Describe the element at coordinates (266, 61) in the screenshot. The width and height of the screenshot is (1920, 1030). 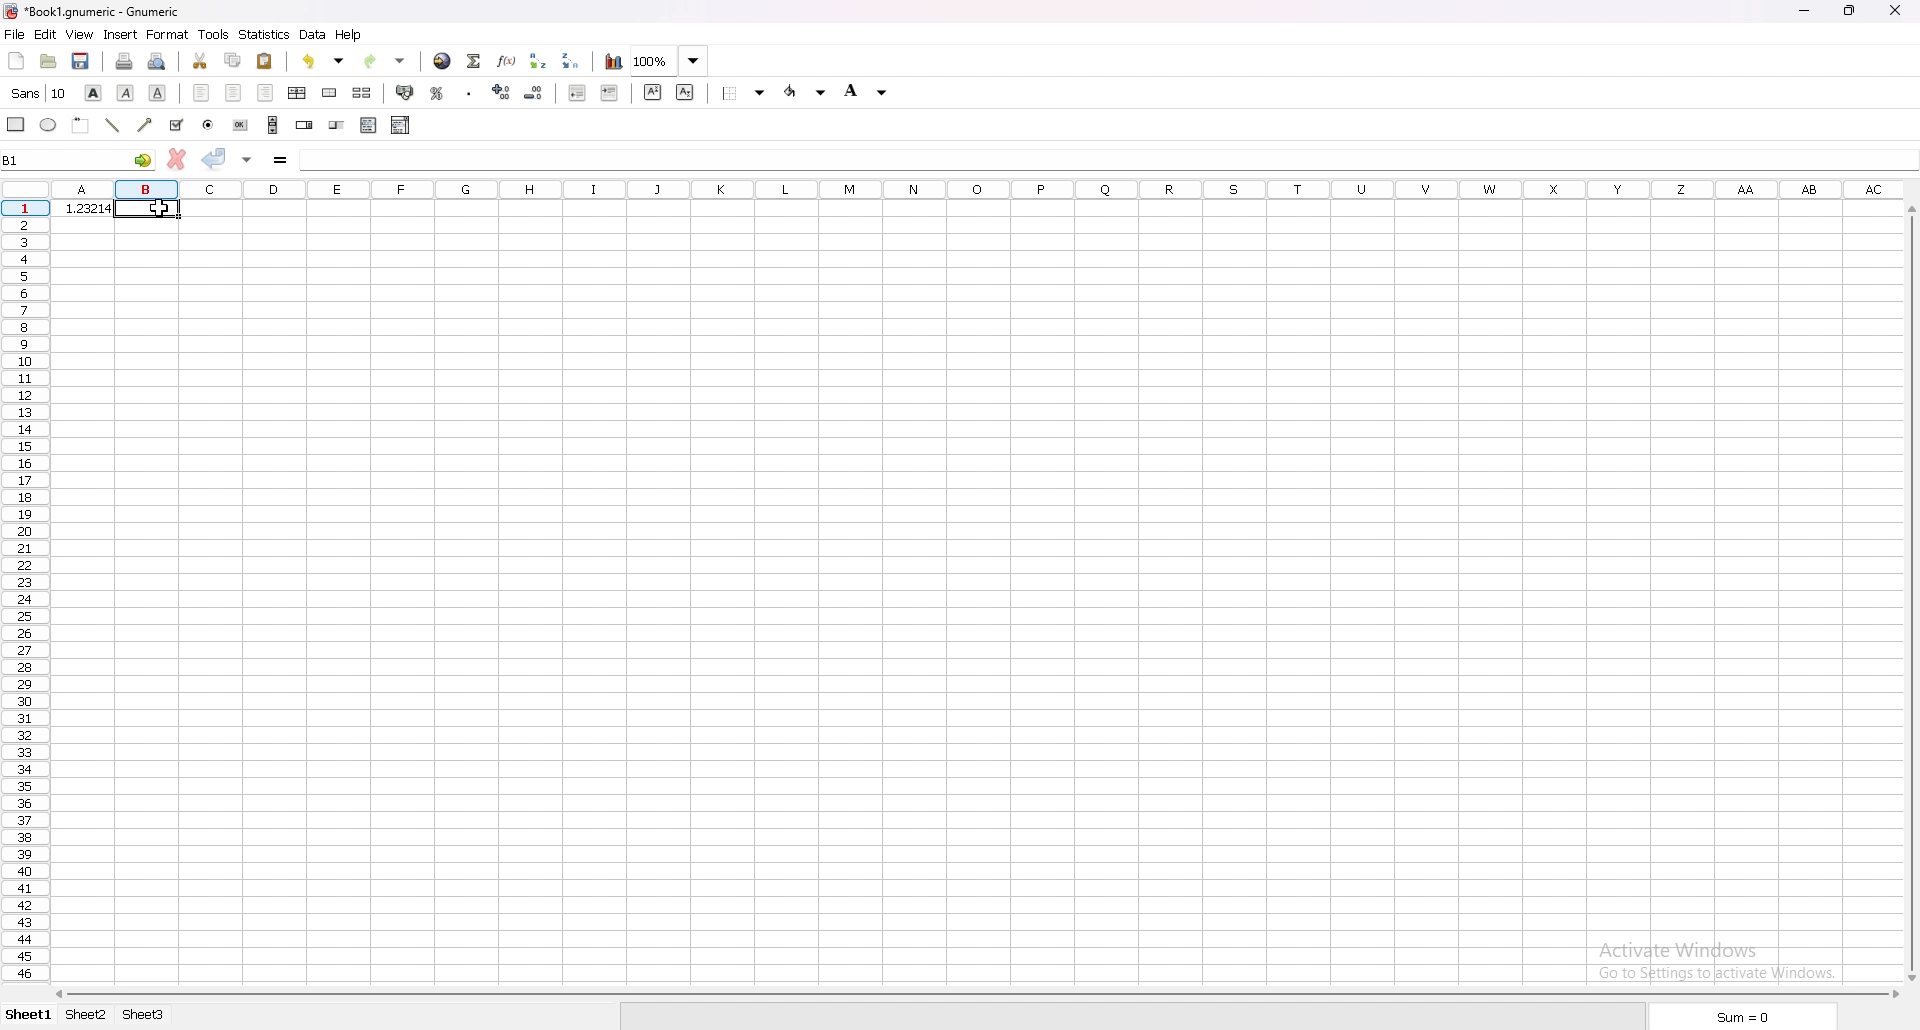
I see `paste` at that location.